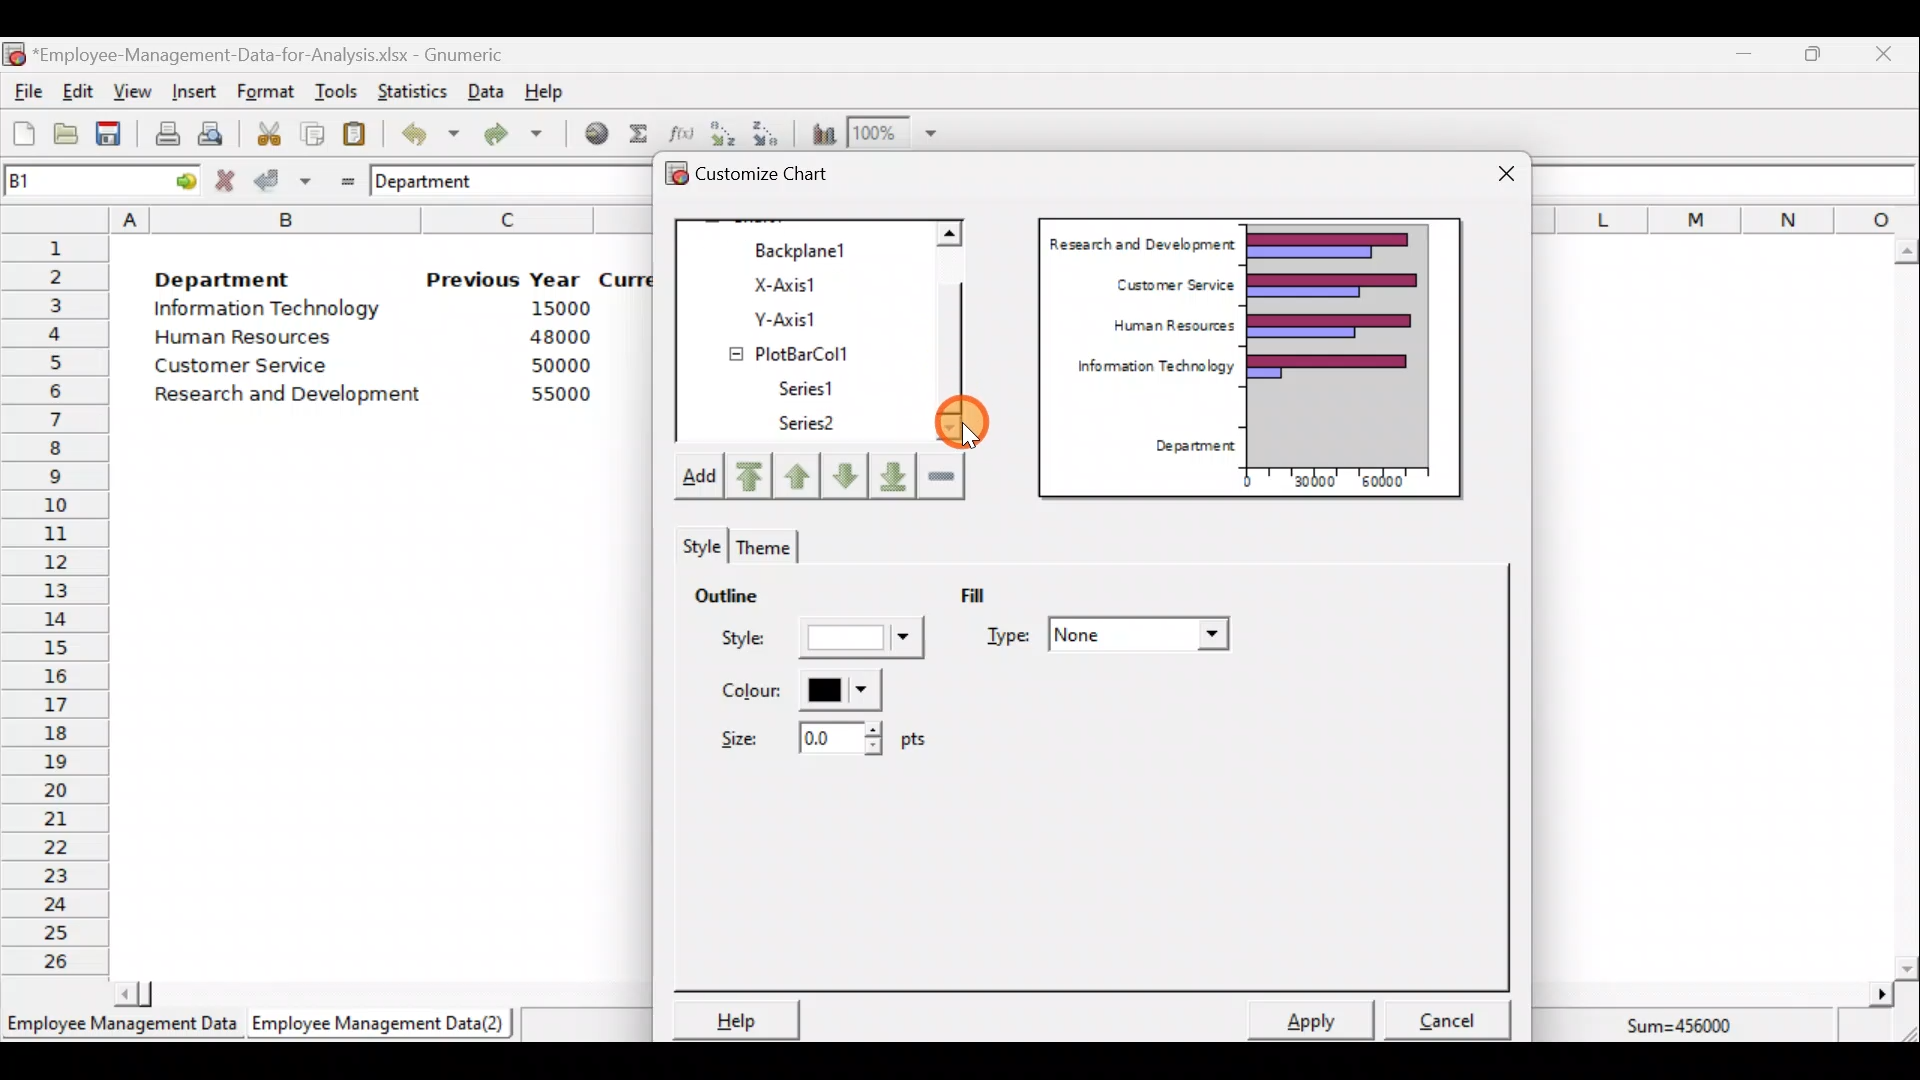 The width and height of the screenshot is (1920, 1080). What do you see at coordinates (816, 385) in the screenshot?
I see `Series1` at bounding box center [816, 385].